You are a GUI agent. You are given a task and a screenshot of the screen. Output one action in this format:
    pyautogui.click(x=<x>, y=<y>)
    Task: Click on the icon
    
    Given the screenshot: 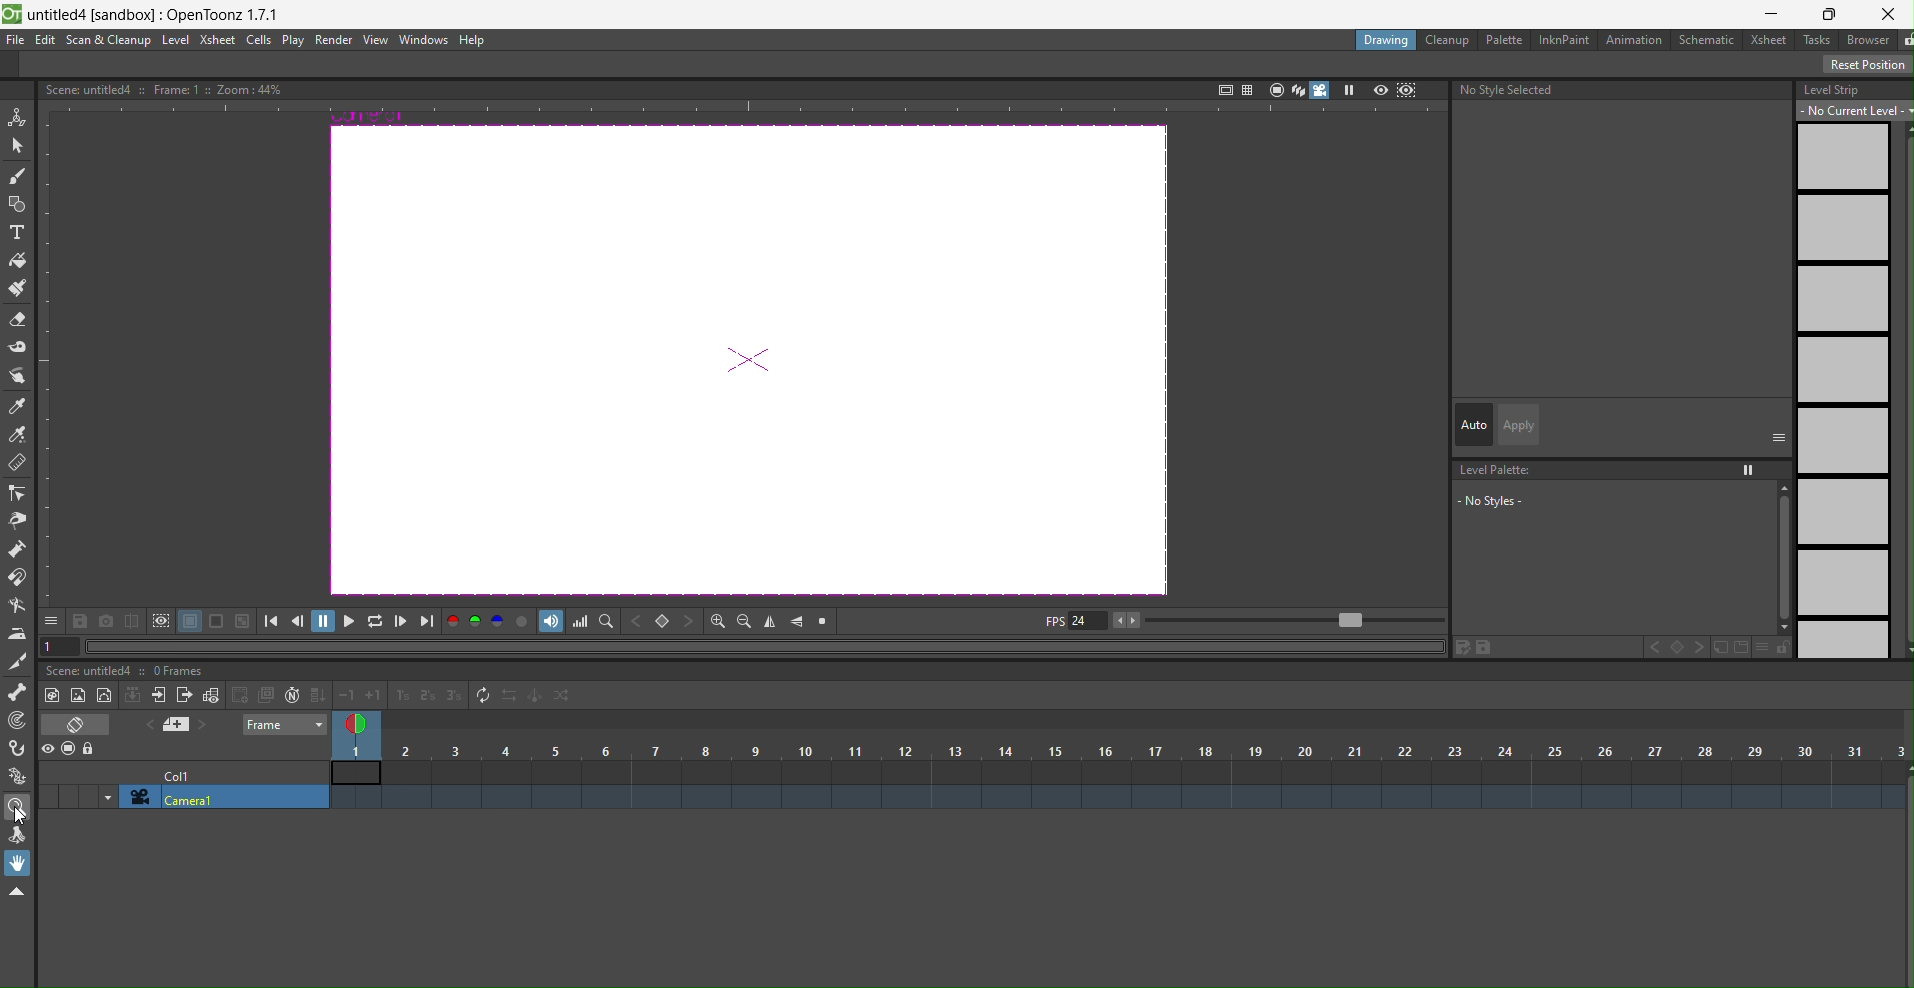 What is the action you would take?
    pyautogui.click(x=163, y=622)
    